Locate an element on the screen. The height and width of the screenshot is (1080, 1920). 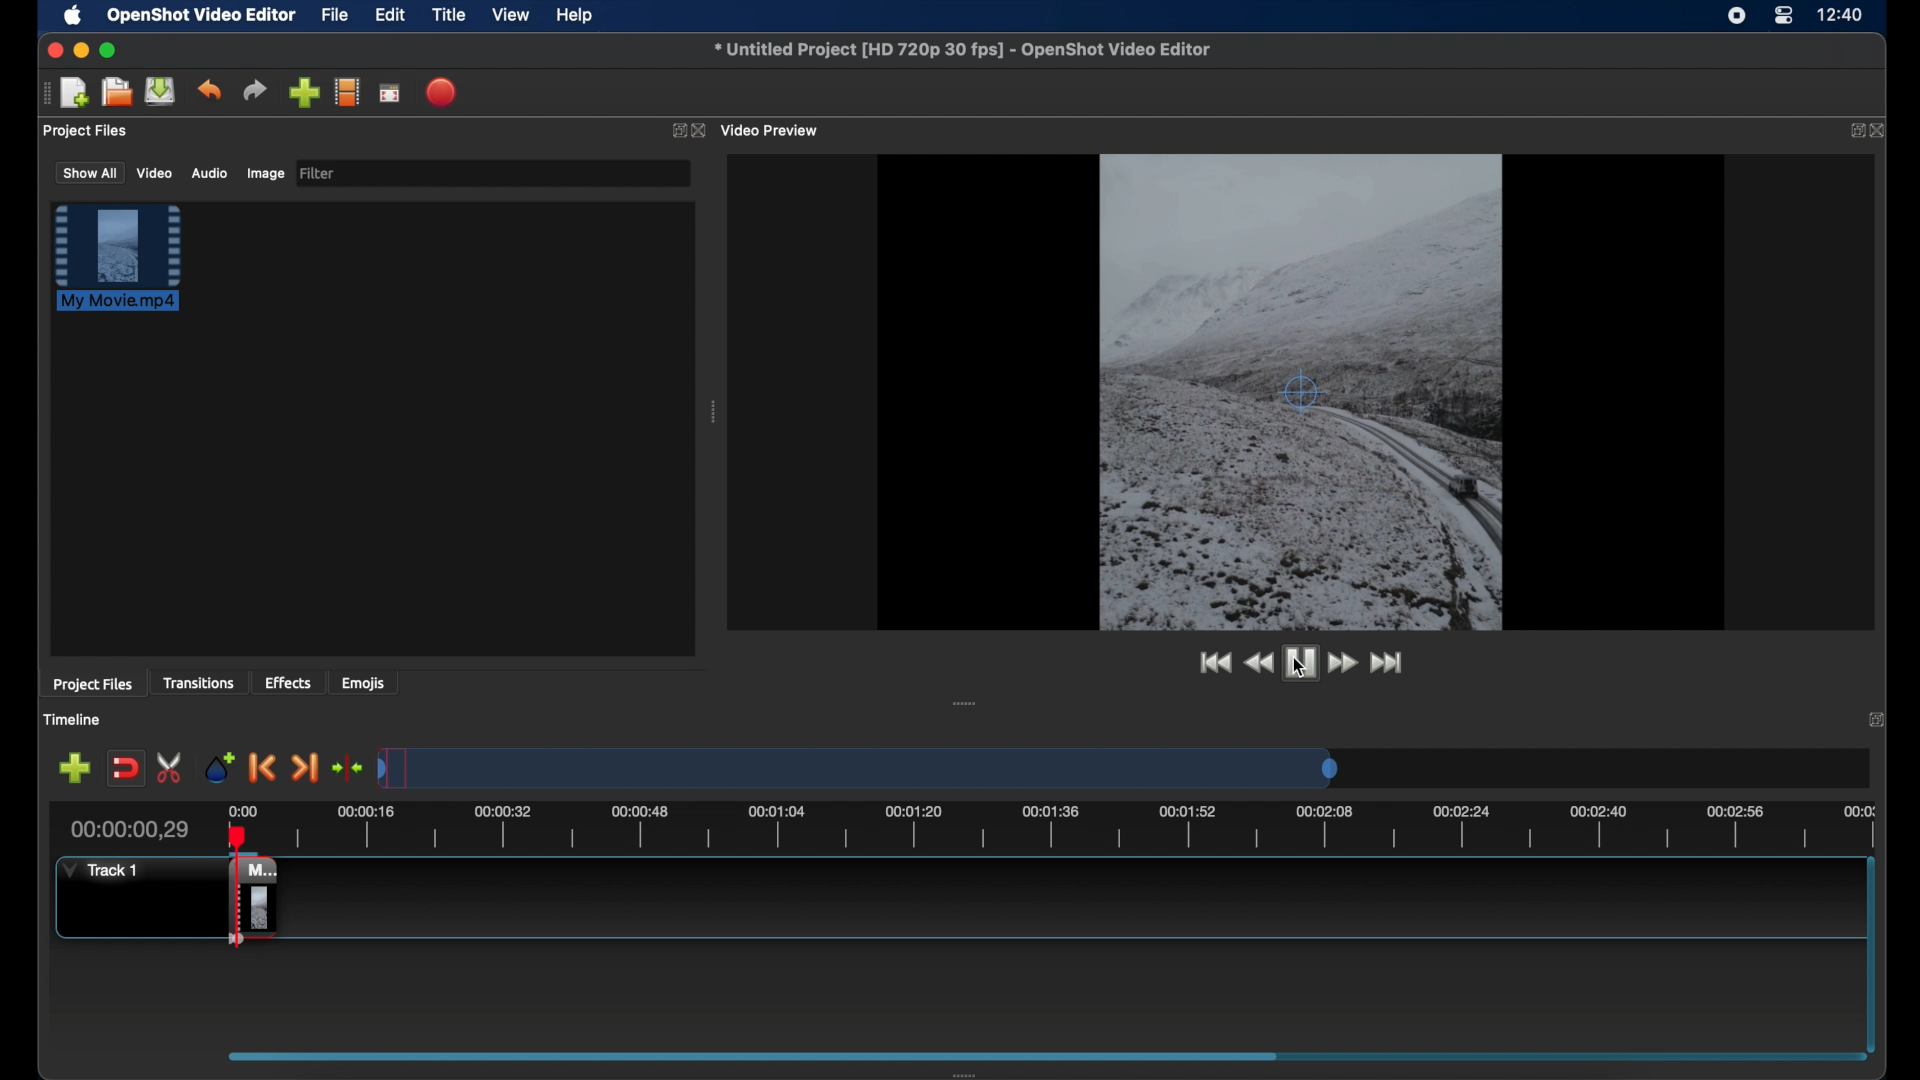
audio is located at coordinates (208, 174).